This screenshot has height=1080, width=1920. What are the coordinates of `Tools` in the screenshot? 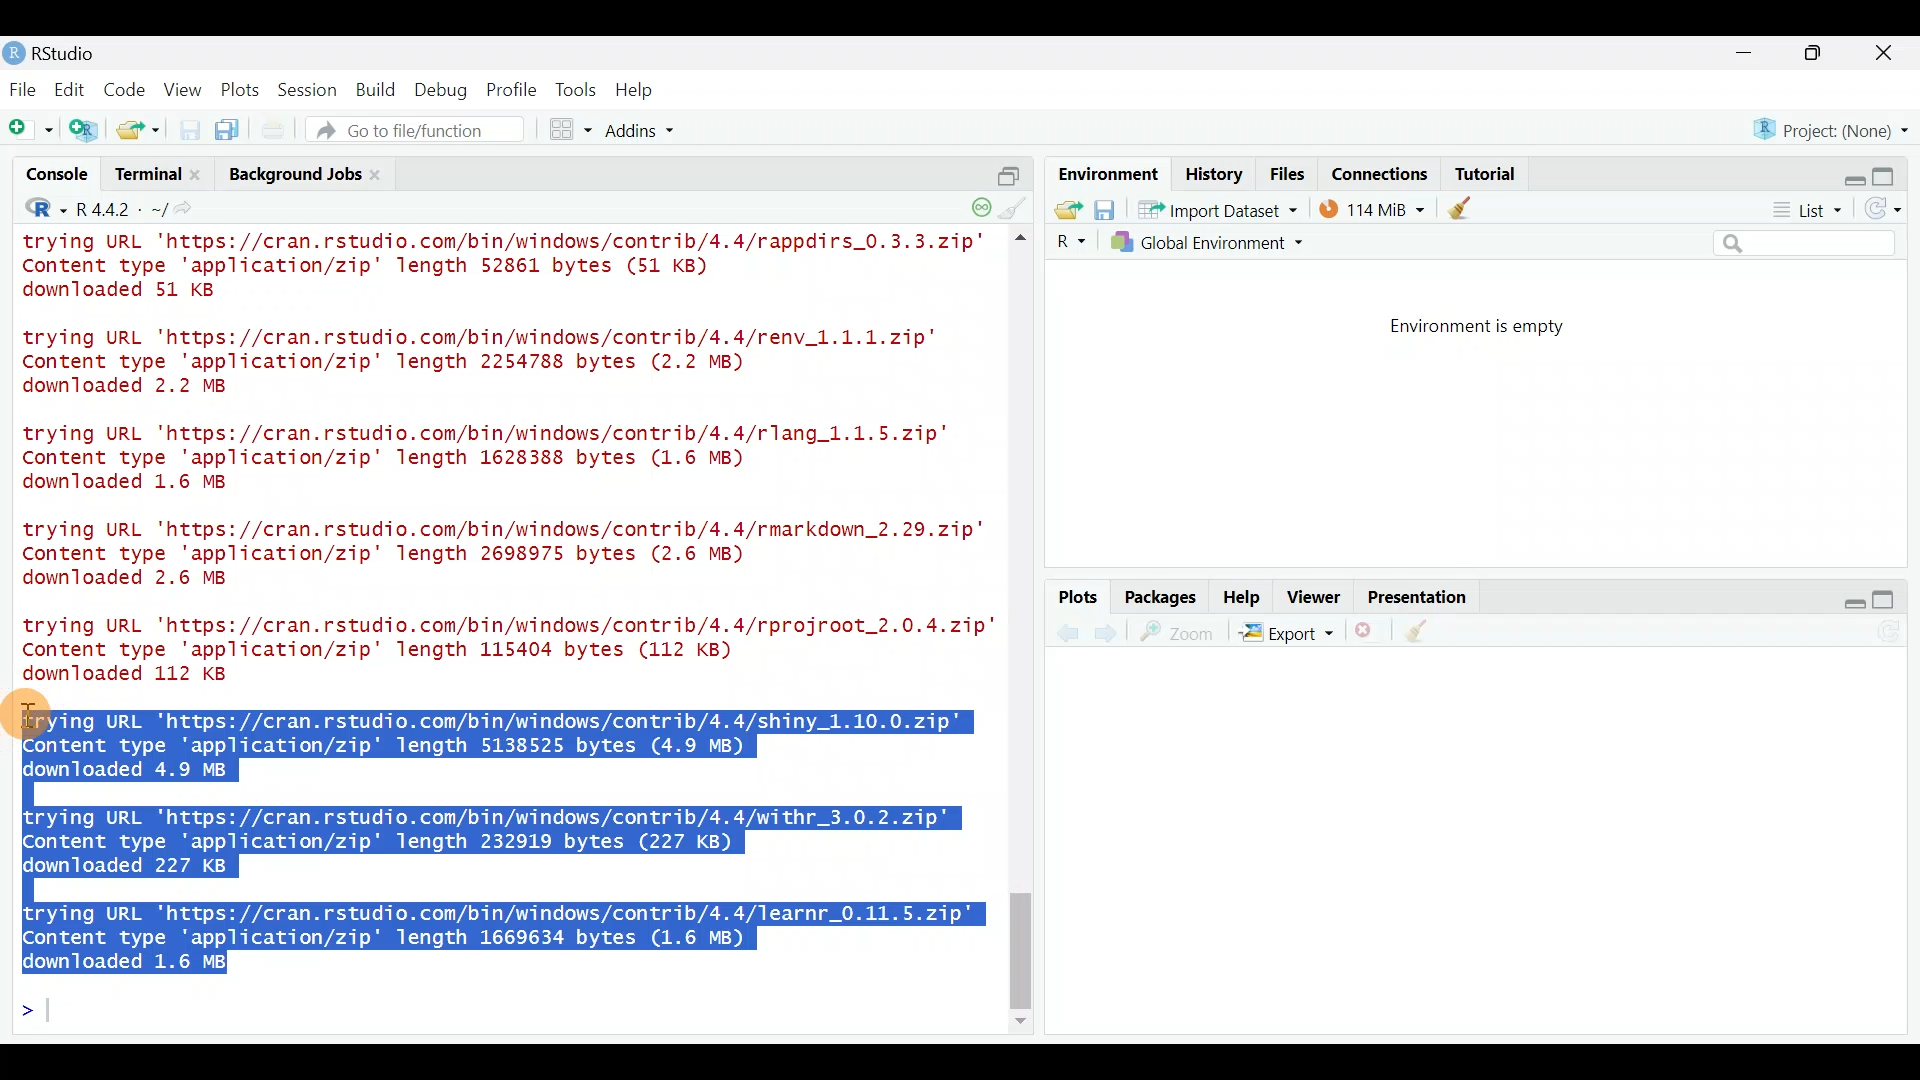 It's located at (577, 89).